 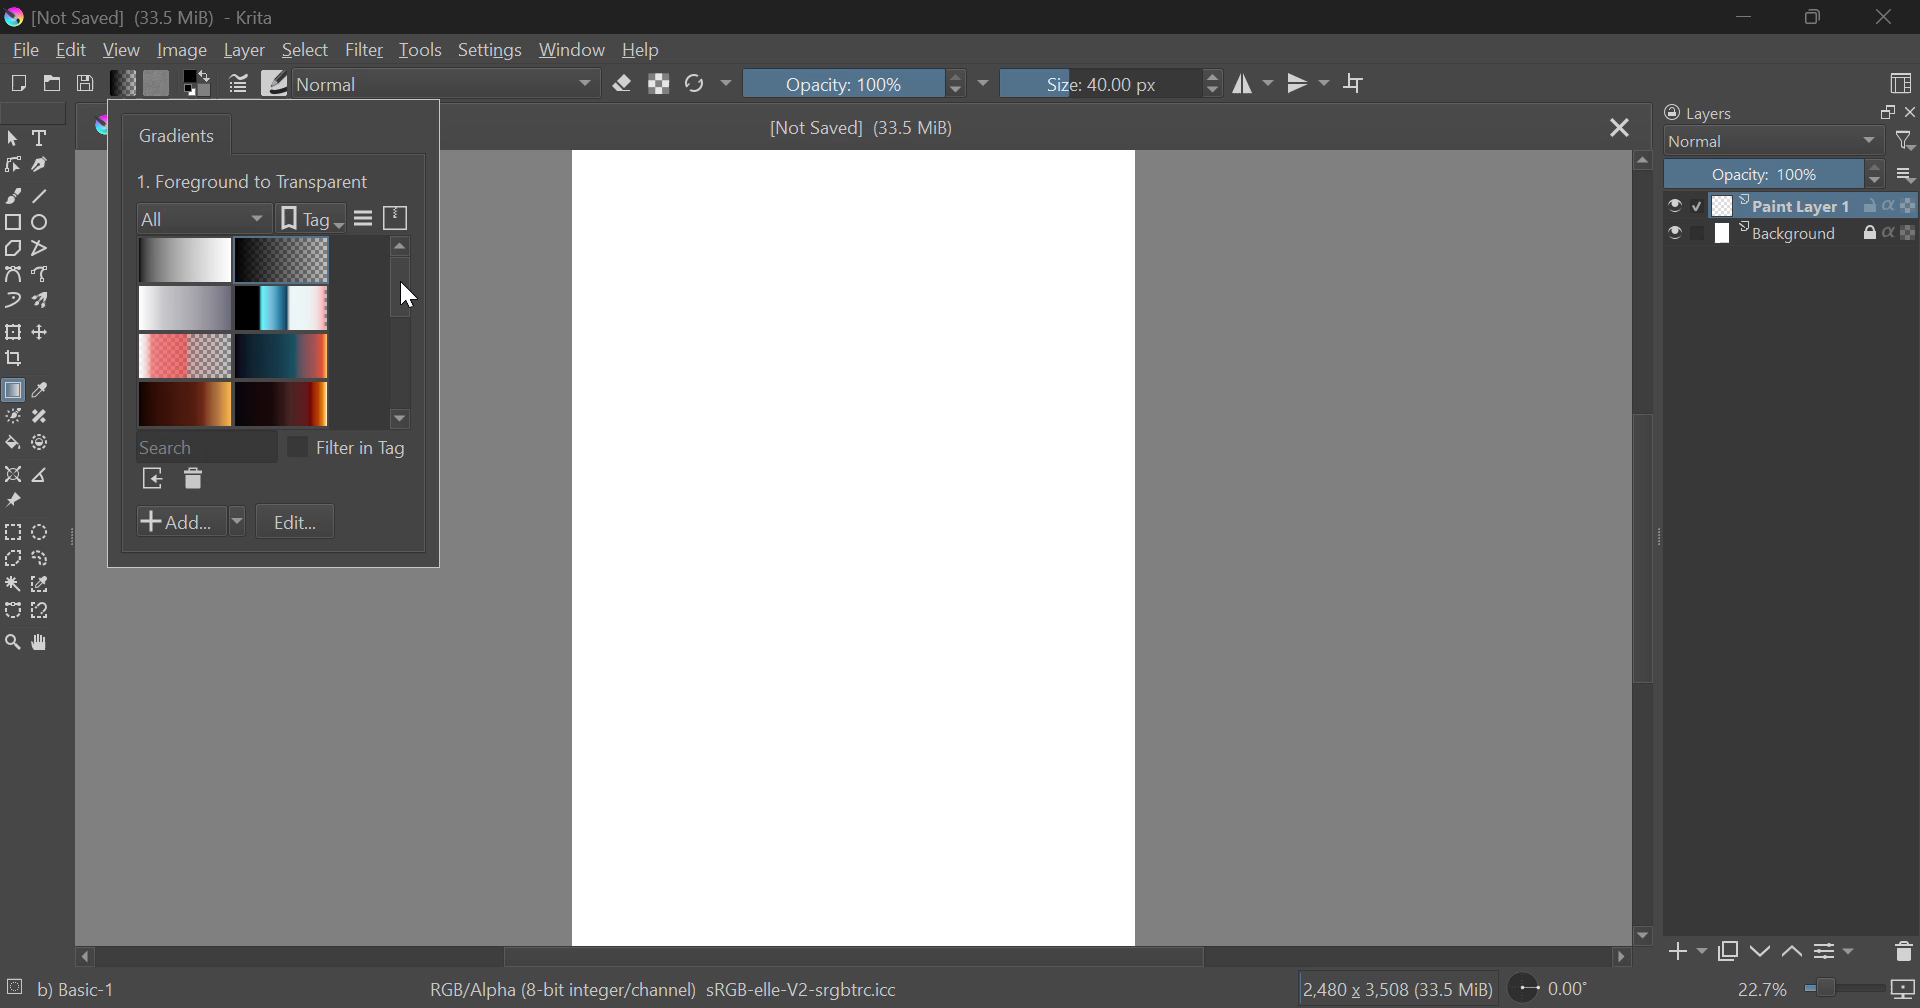 I want to click on Background, so click(x=1784, y=233).